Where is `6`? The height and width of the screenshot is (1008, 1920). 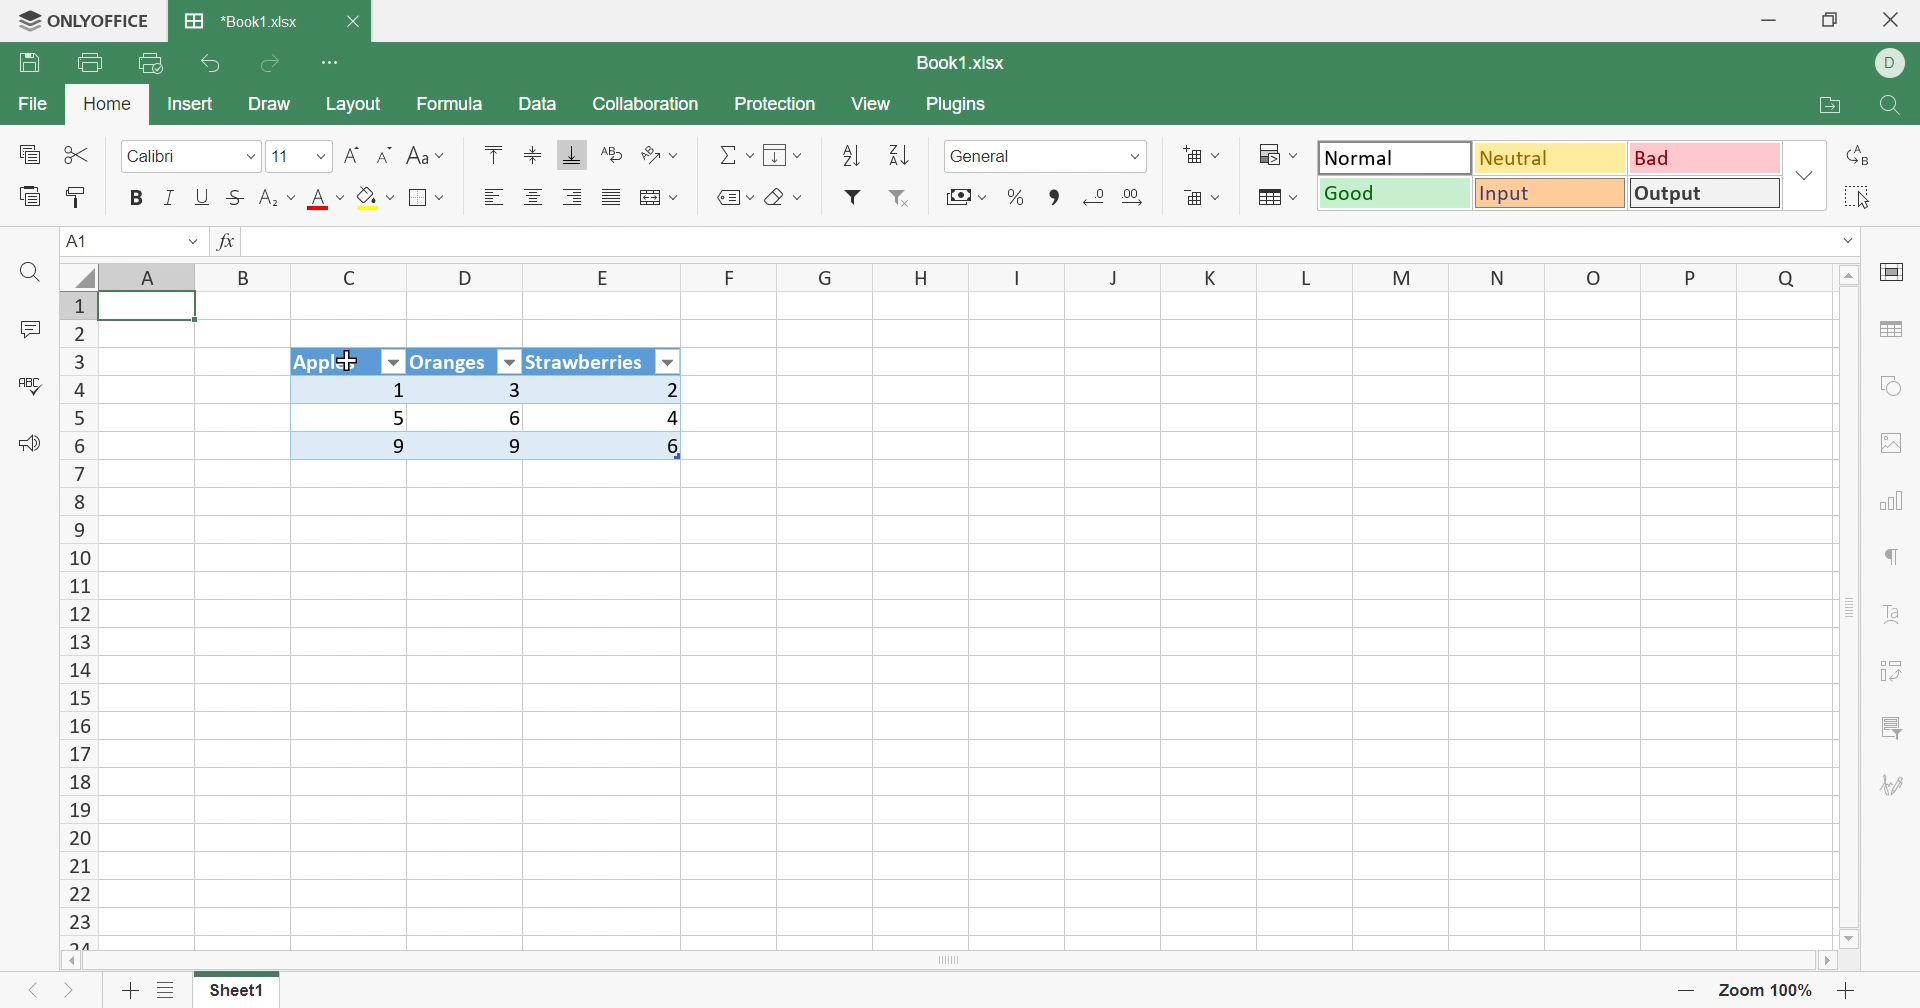 6 is located at coordinates (480, 417).